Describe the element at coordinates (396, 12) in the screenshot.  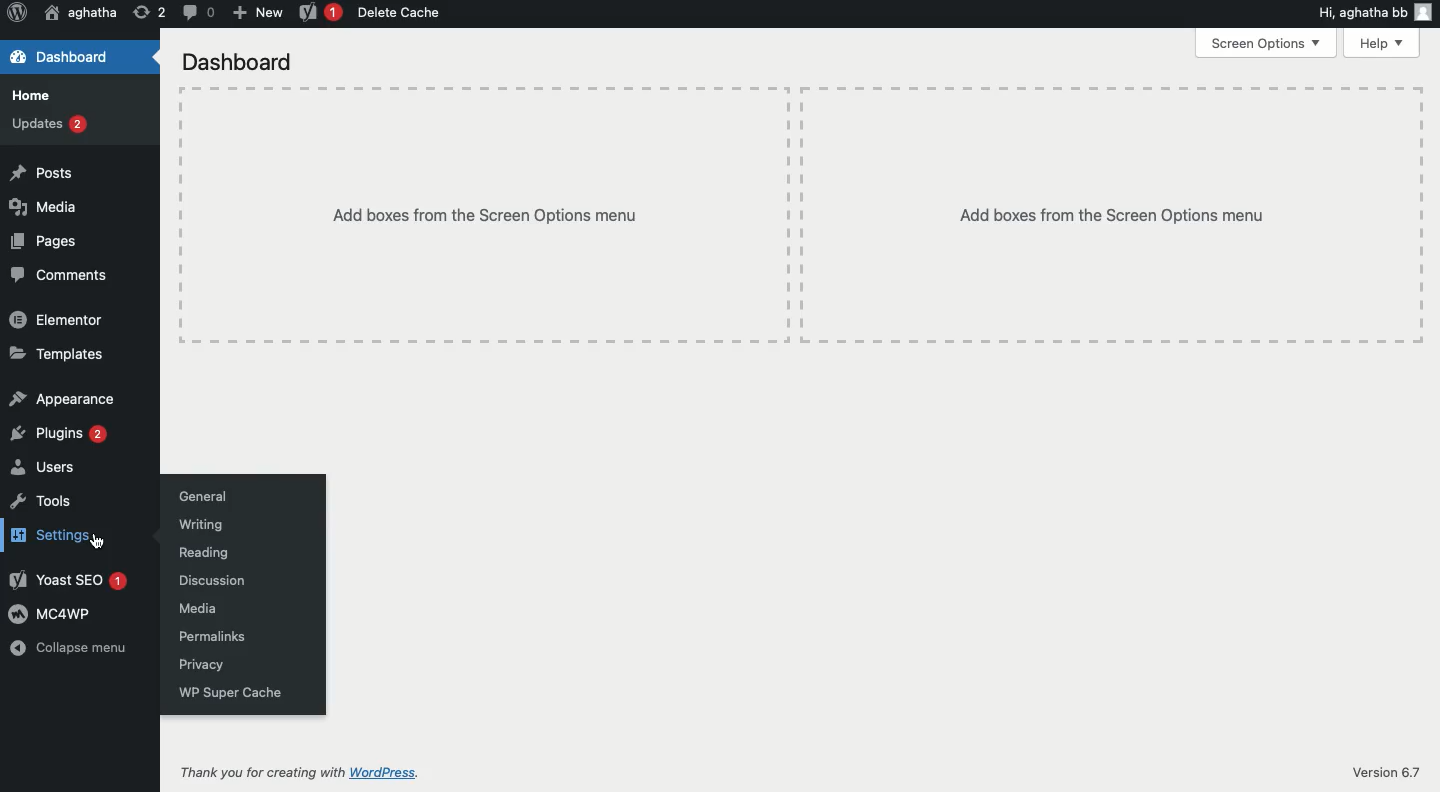
I see `Delete cache` at that location.